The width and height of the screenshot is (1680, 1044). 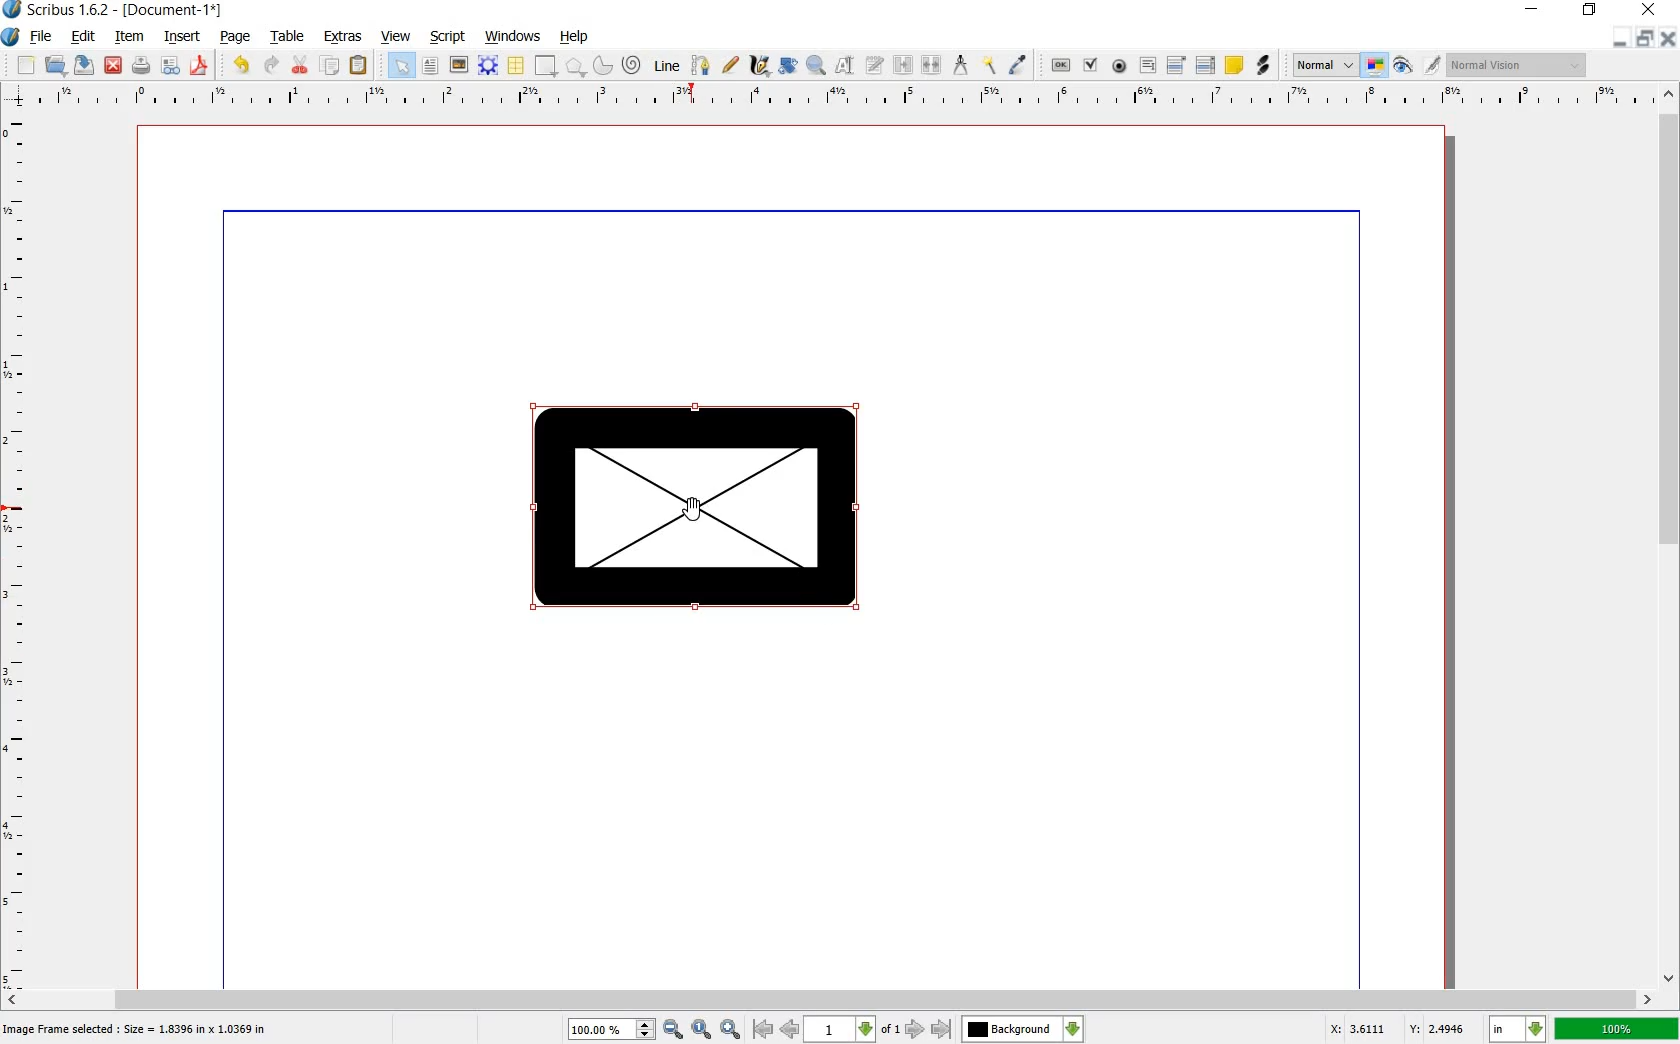 What do you see at coordinates (141, 66) in the screenshot?
I see `print` at bounding box center [141, 66].